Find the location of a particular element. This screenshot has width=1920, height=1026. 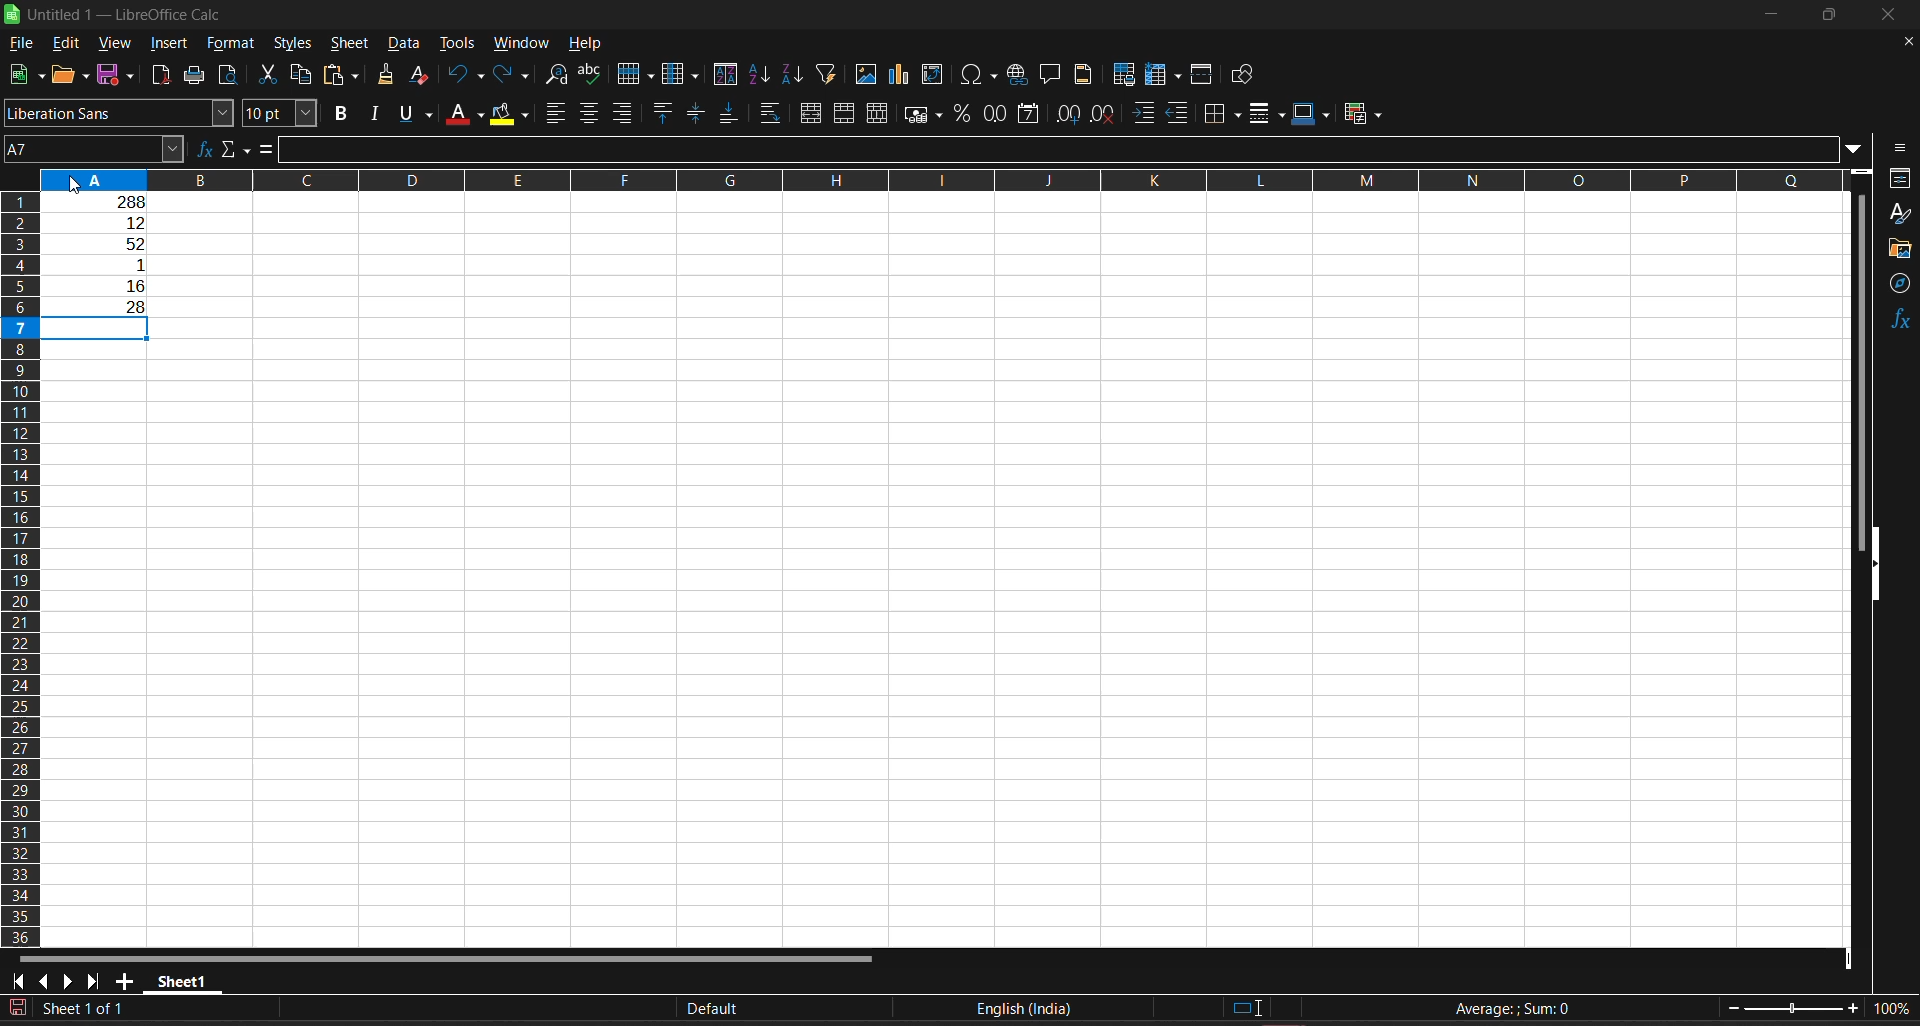

cursor is located at coordinates (76, 187).